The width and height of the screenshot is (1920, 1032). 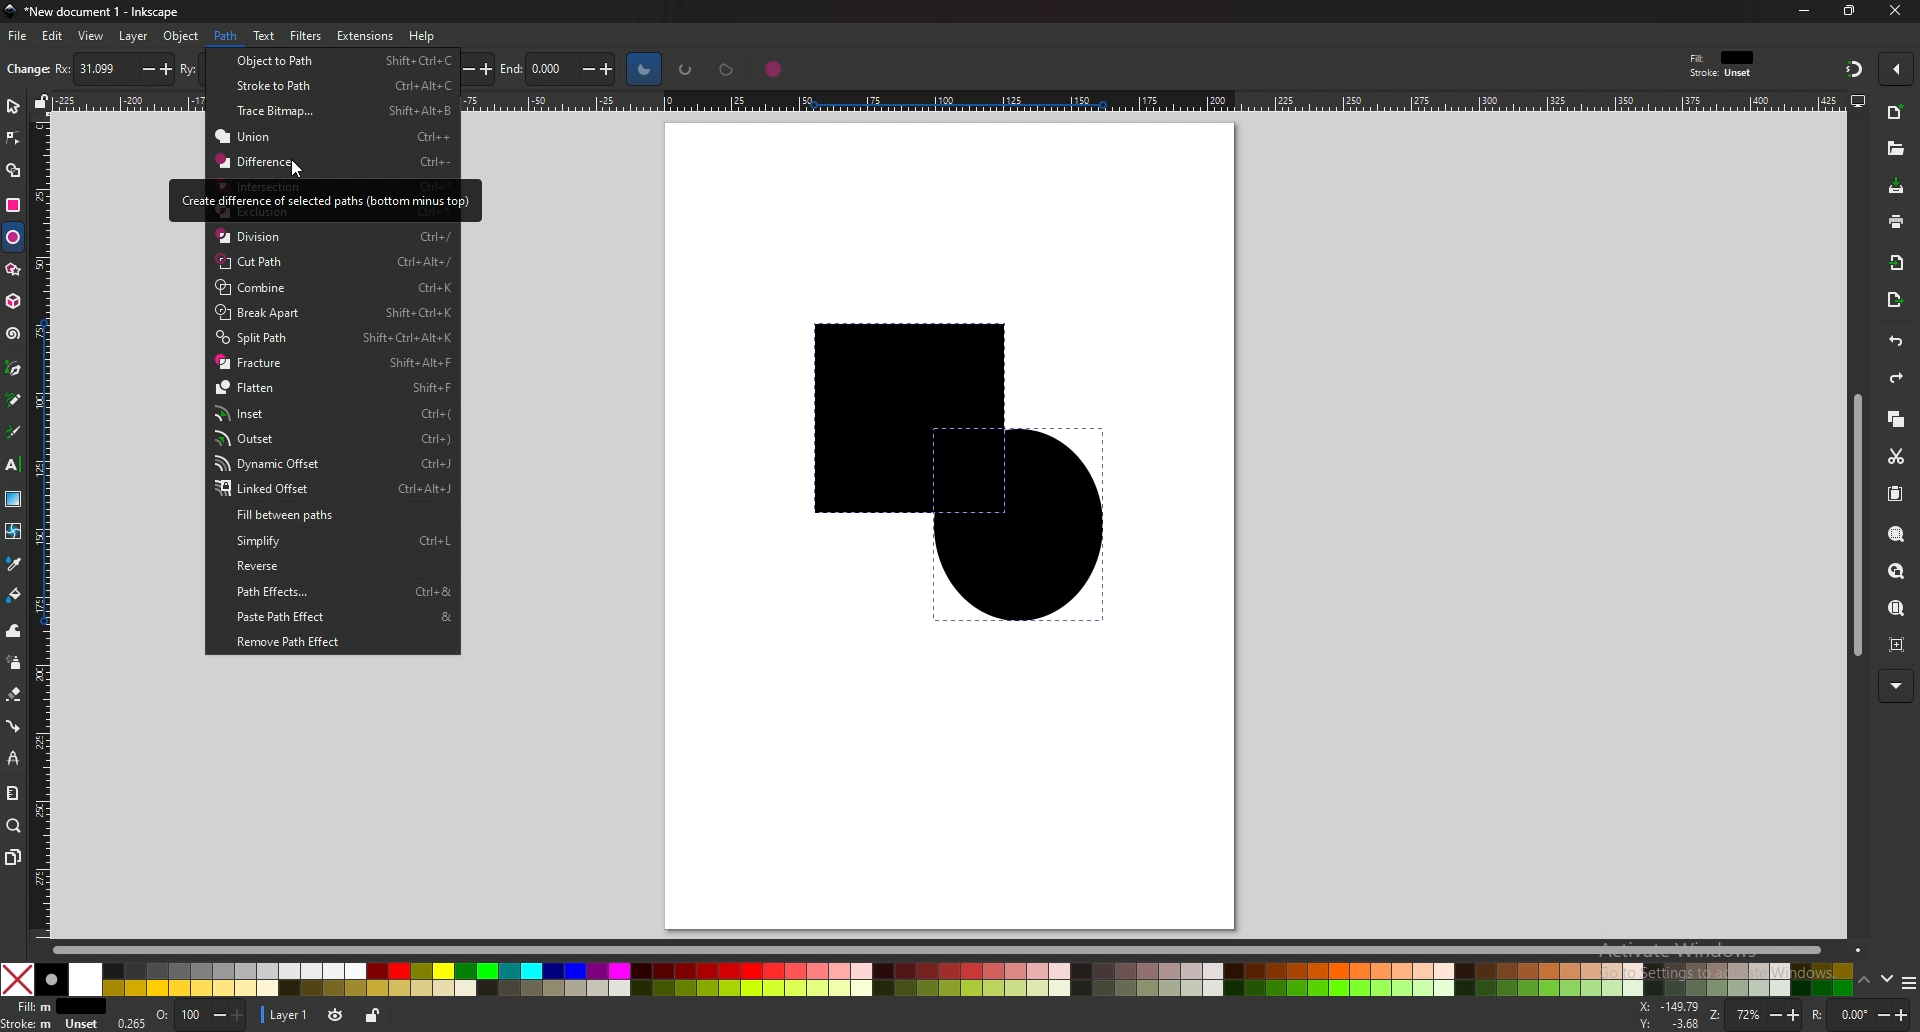 I want to click on 3d box, so click(x=13, y=301).